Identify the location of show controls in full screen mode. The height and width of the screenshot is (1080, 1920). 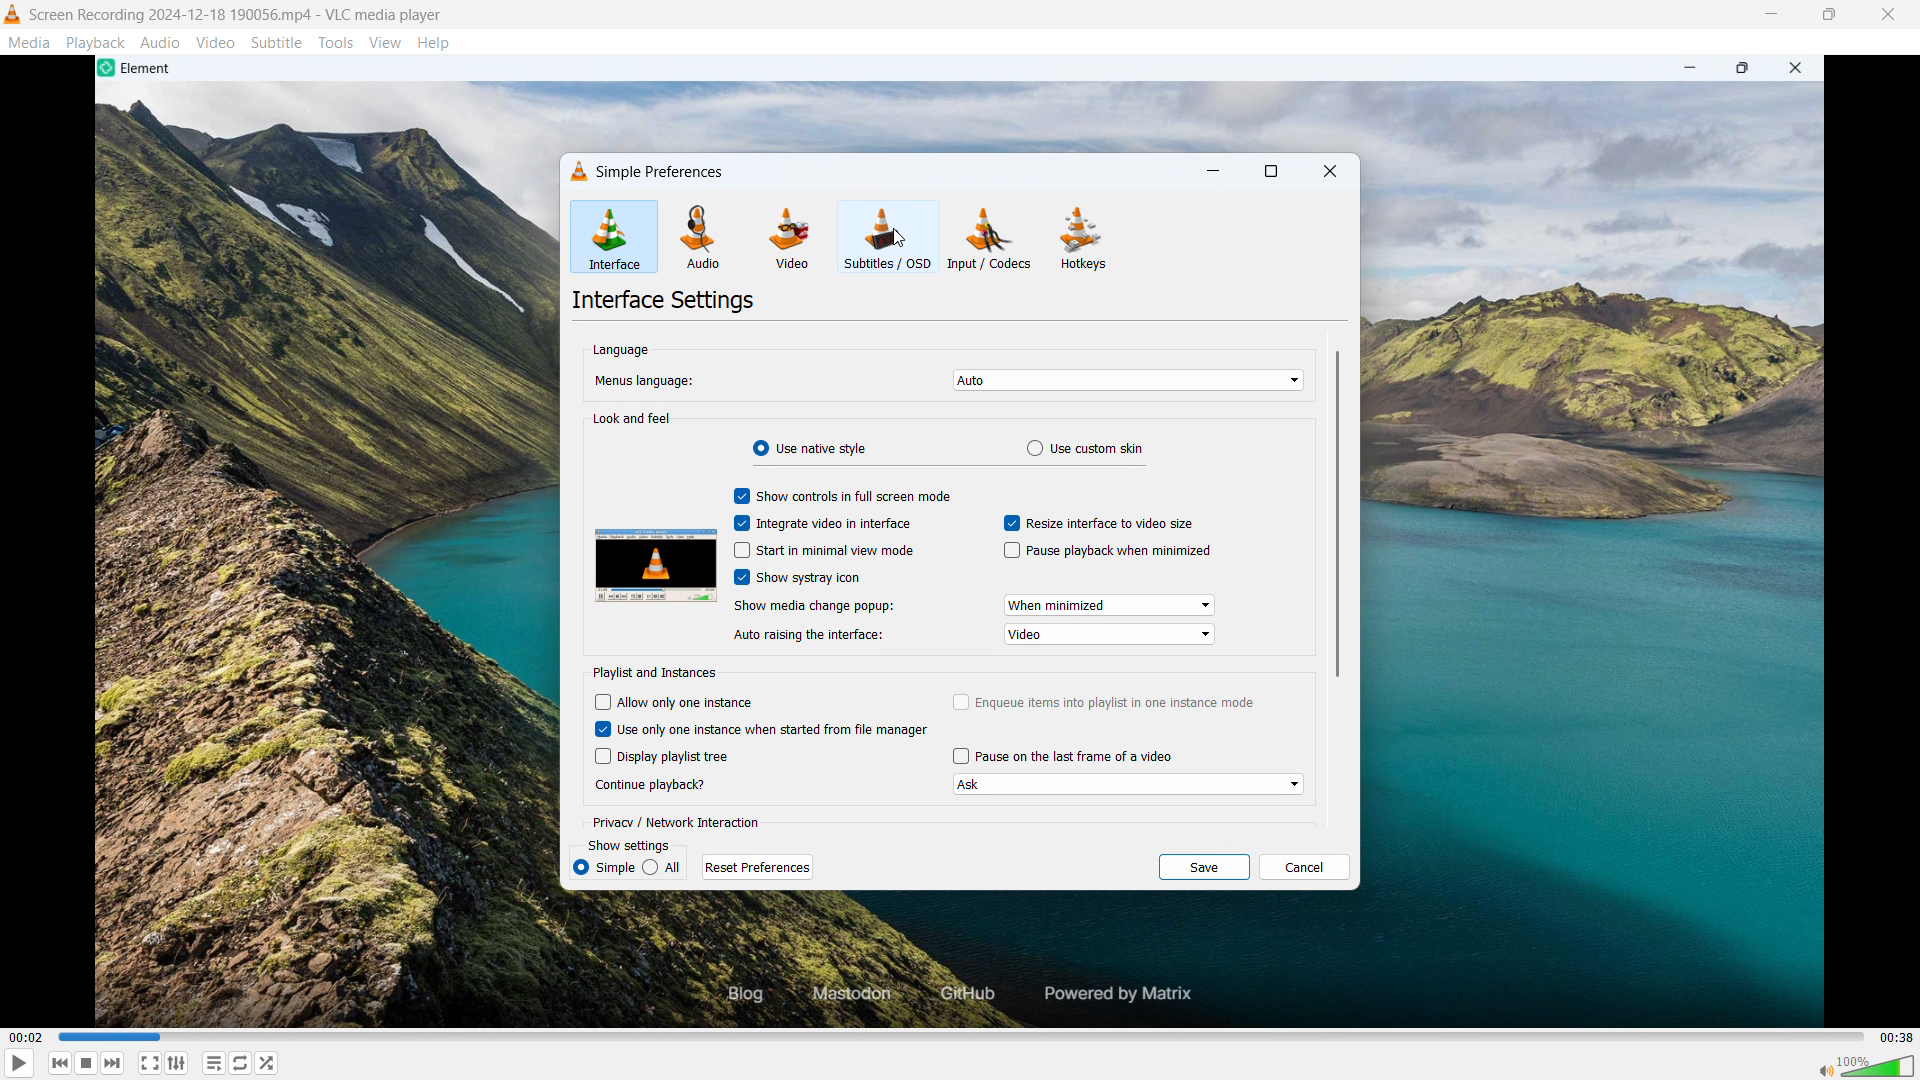
(841, 495).